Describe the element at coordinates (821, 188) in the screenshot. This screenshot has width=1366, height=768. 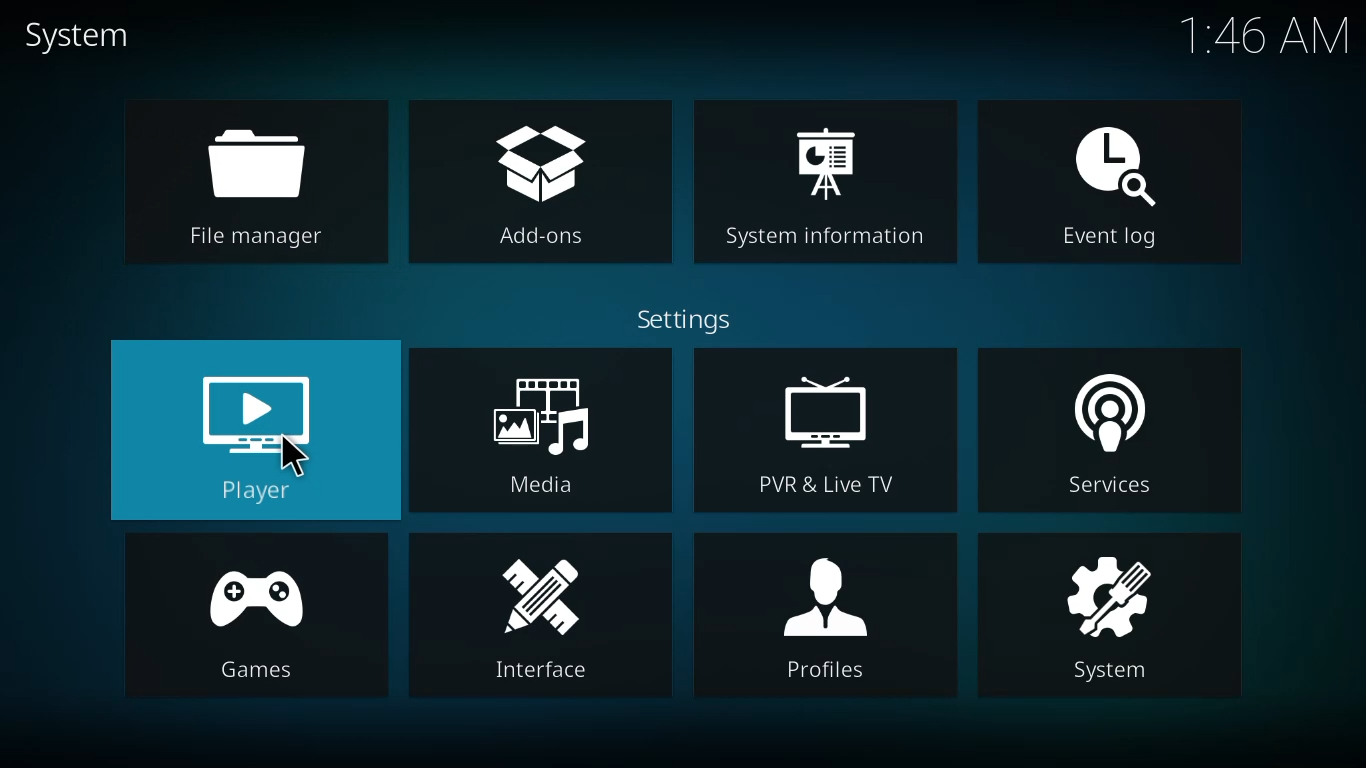
I see `system information` at that location.